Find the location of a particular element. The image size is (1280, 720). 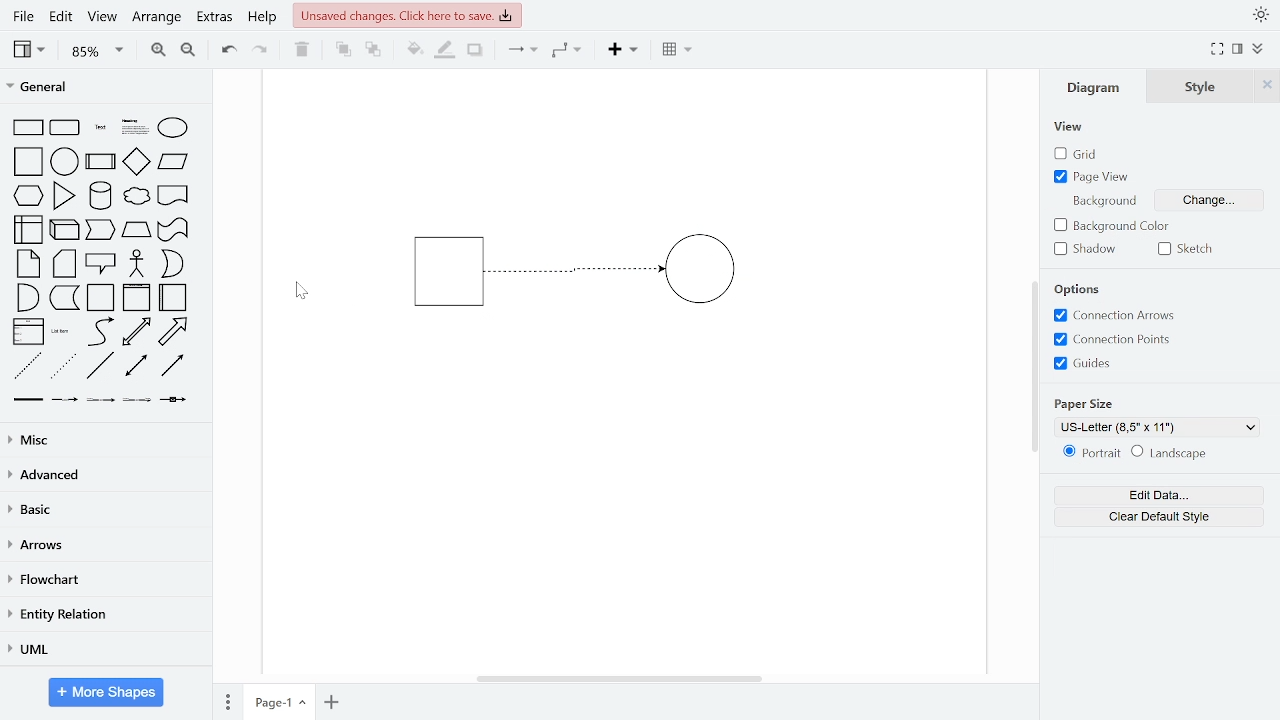

view is located at coordinates (100, 18).